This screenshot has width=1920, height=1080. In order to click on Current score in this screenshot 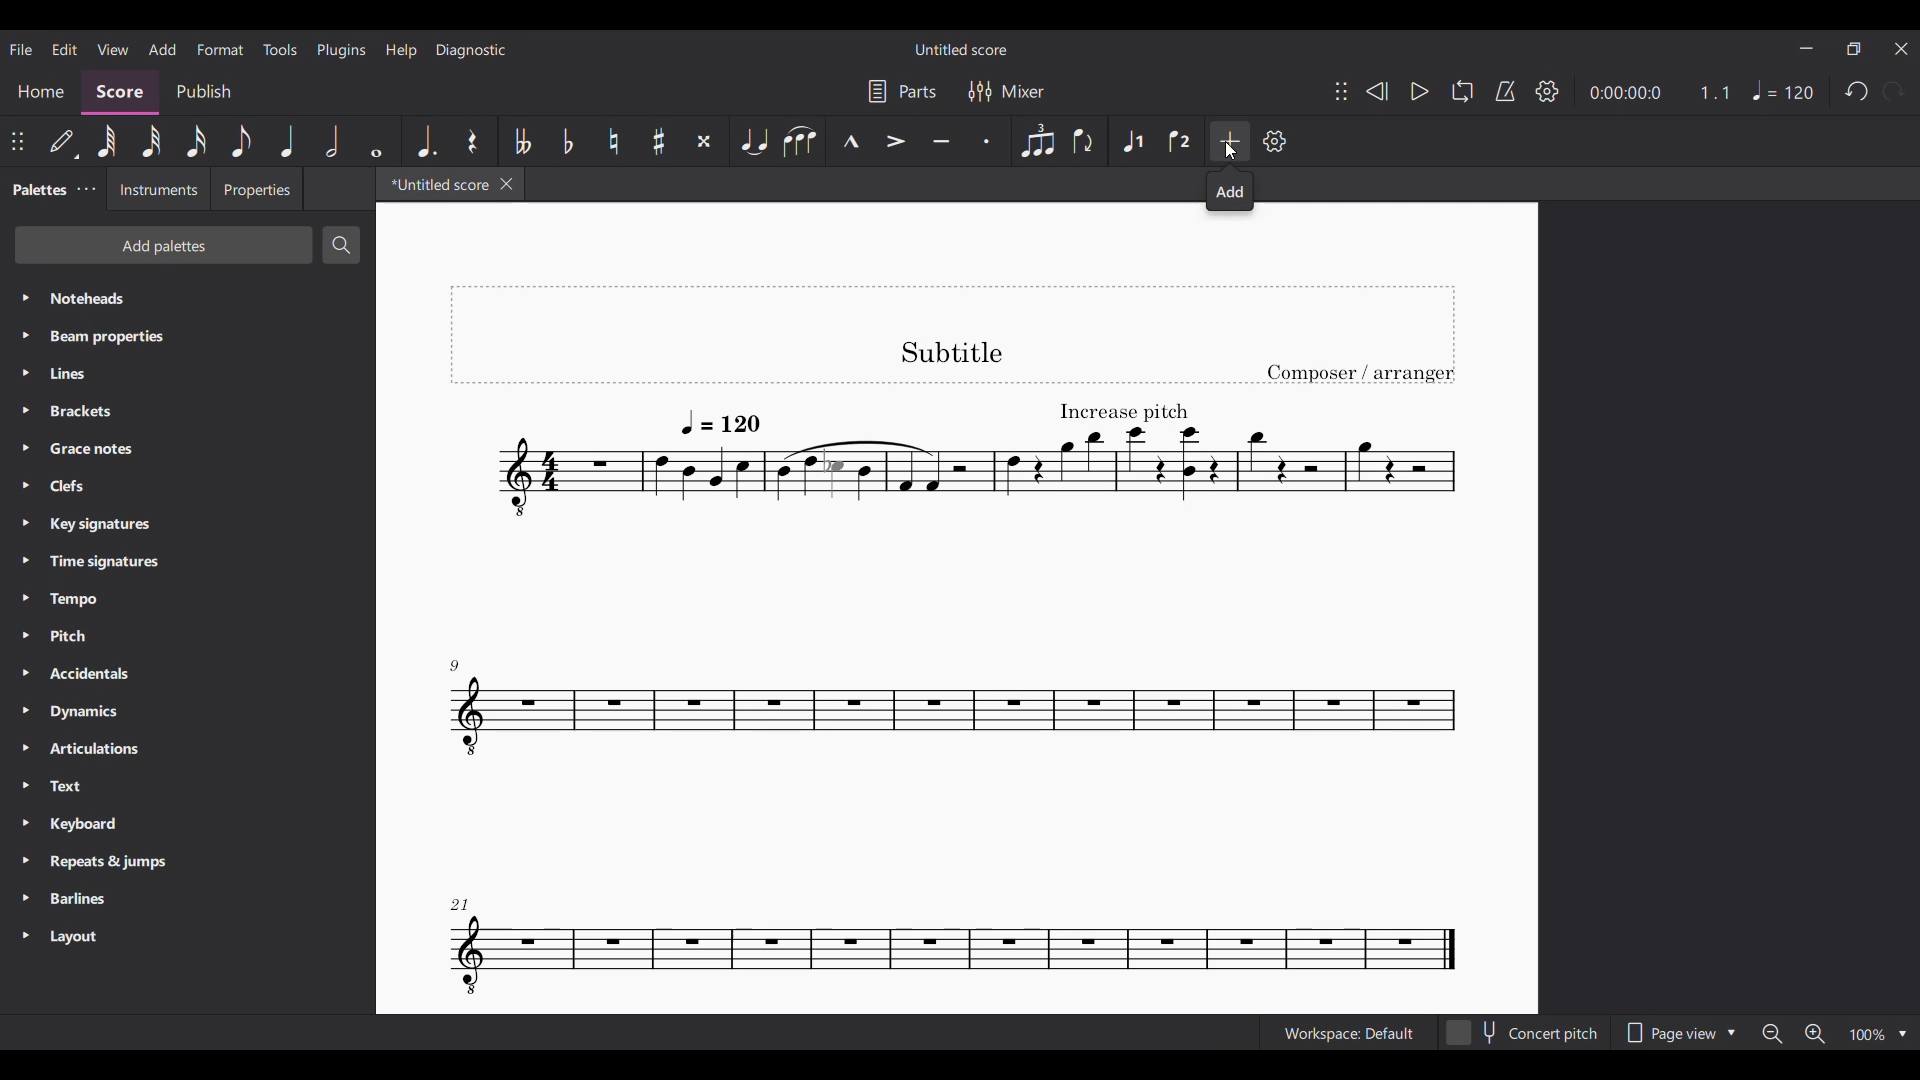, I will do `click(954, 650)`.